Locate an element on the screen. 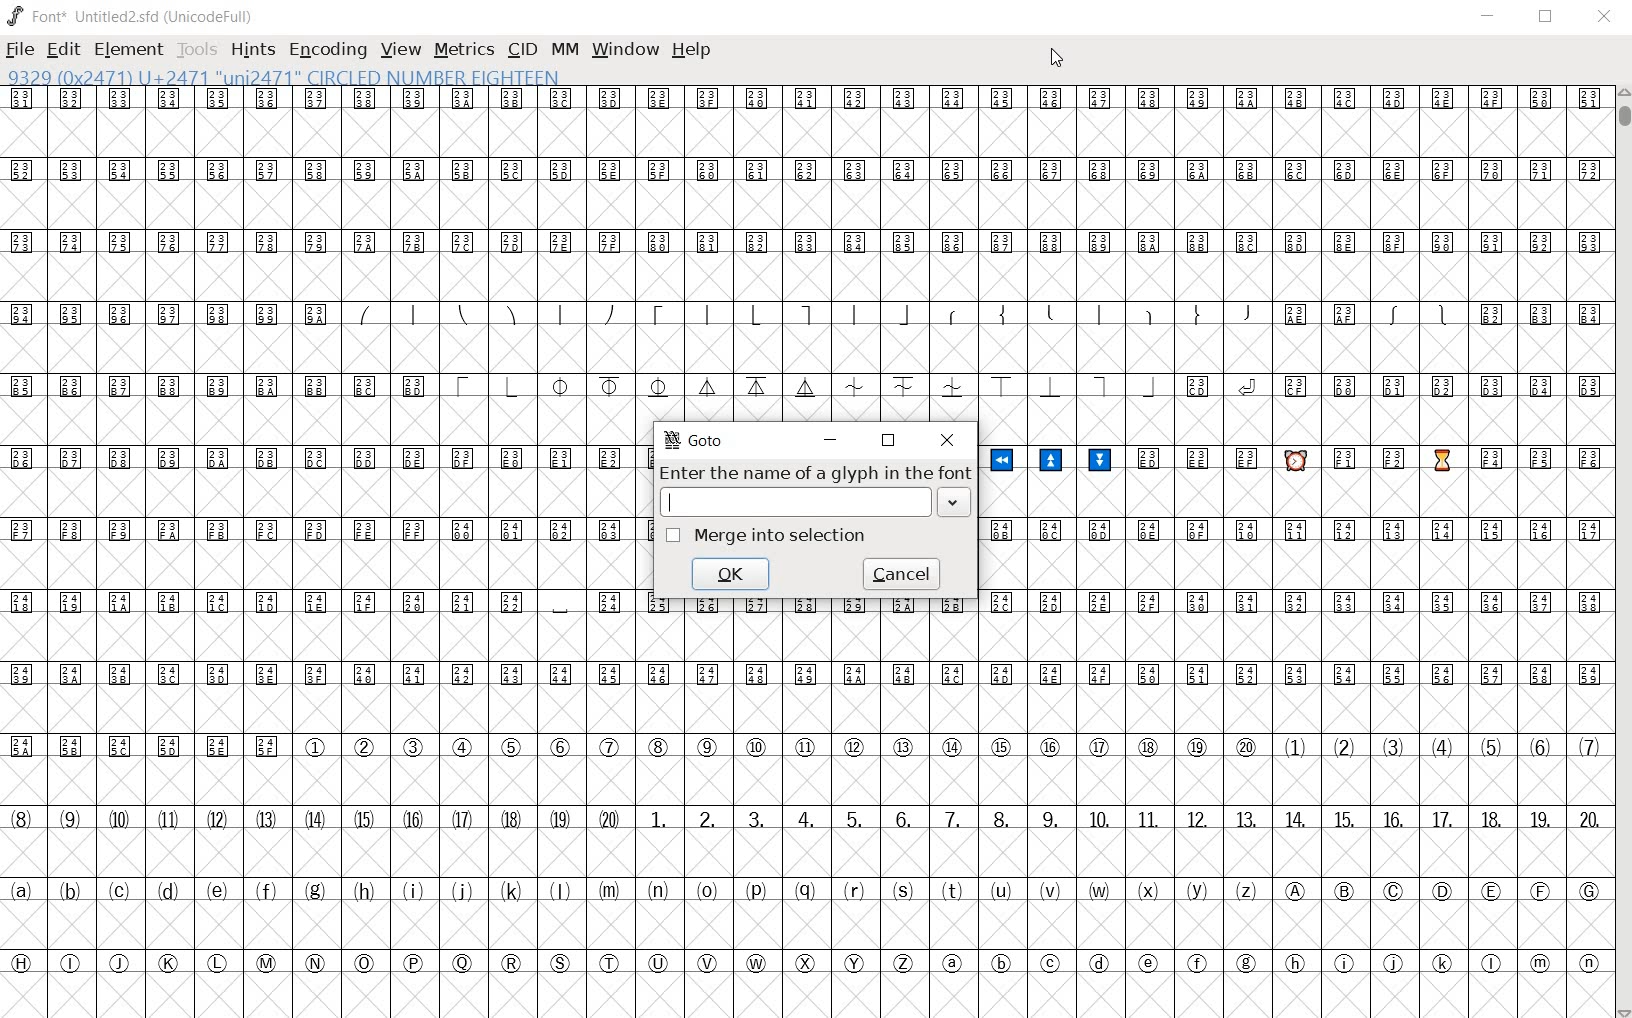 Image resolution: width=1632 pixels, height=1018 pixels. minimize is located at coordinates (1491, 18).